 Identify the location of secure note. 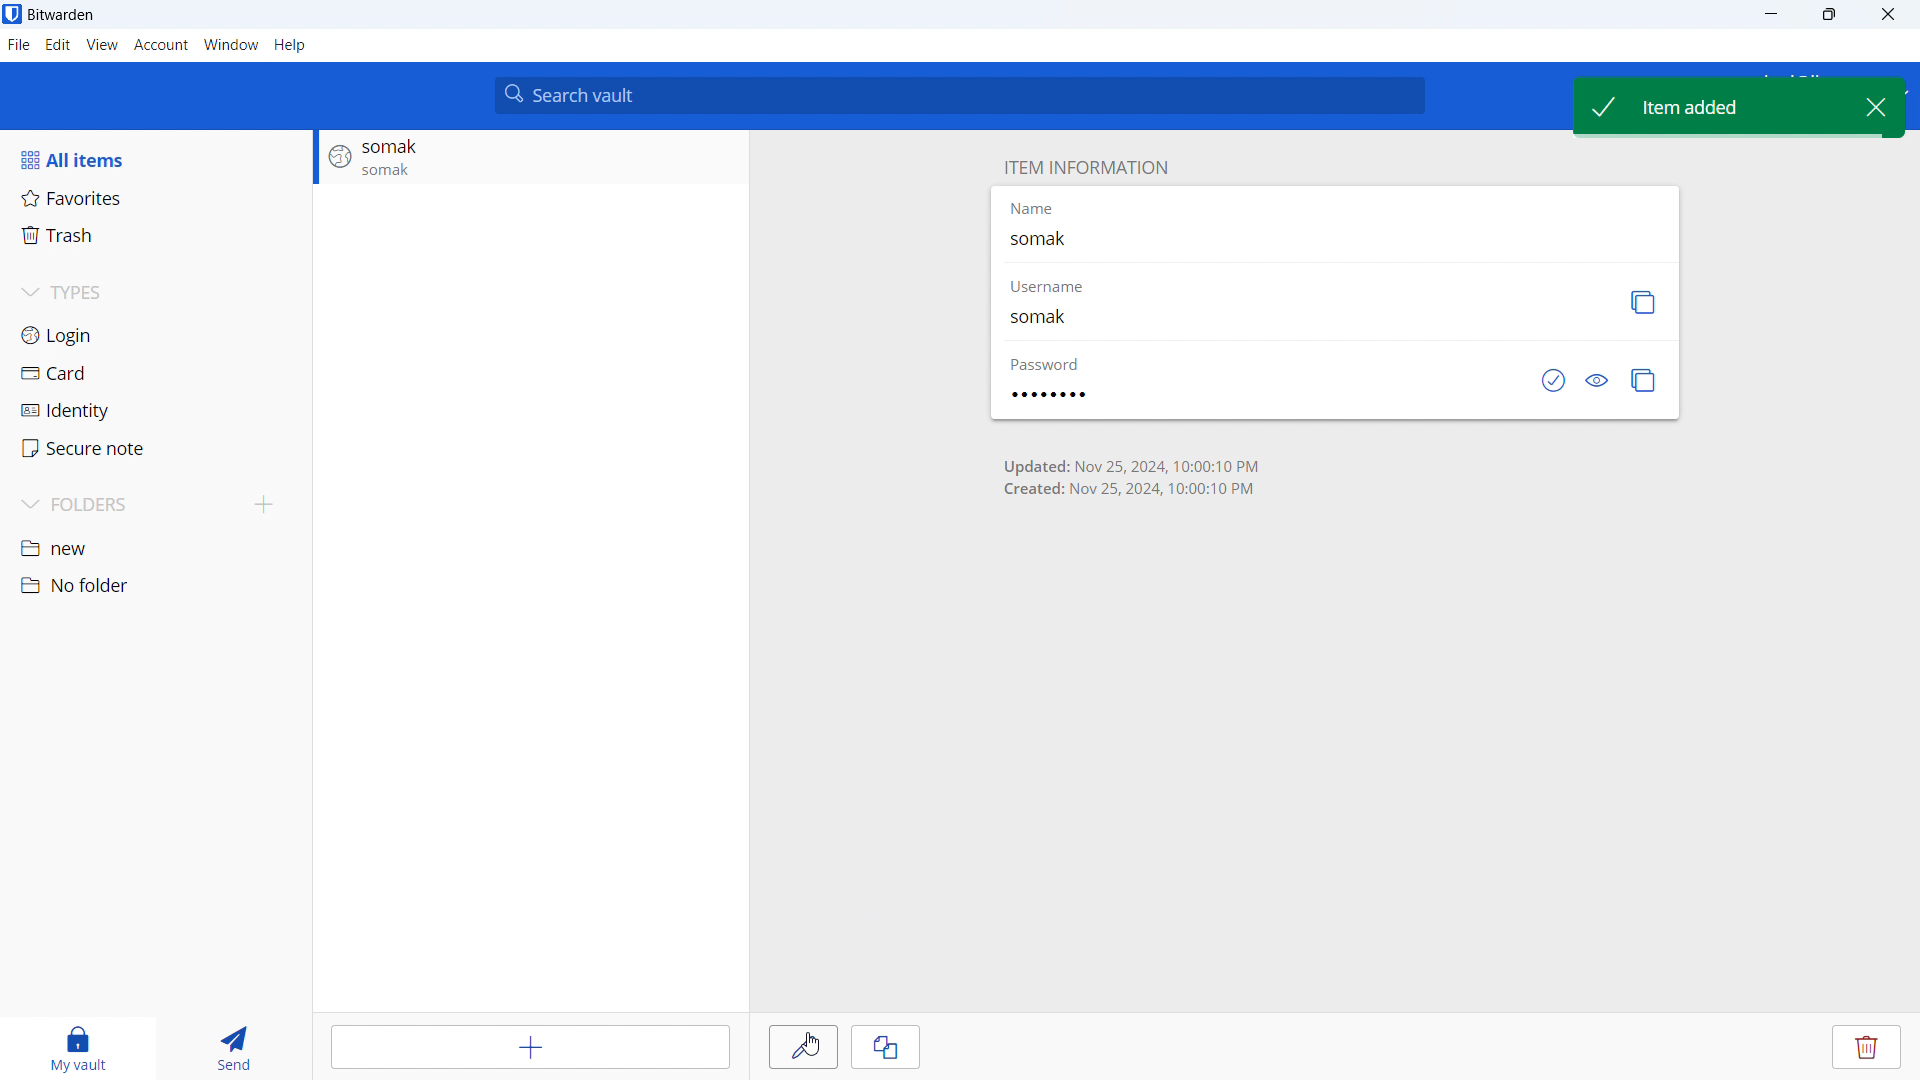
(156, 448).